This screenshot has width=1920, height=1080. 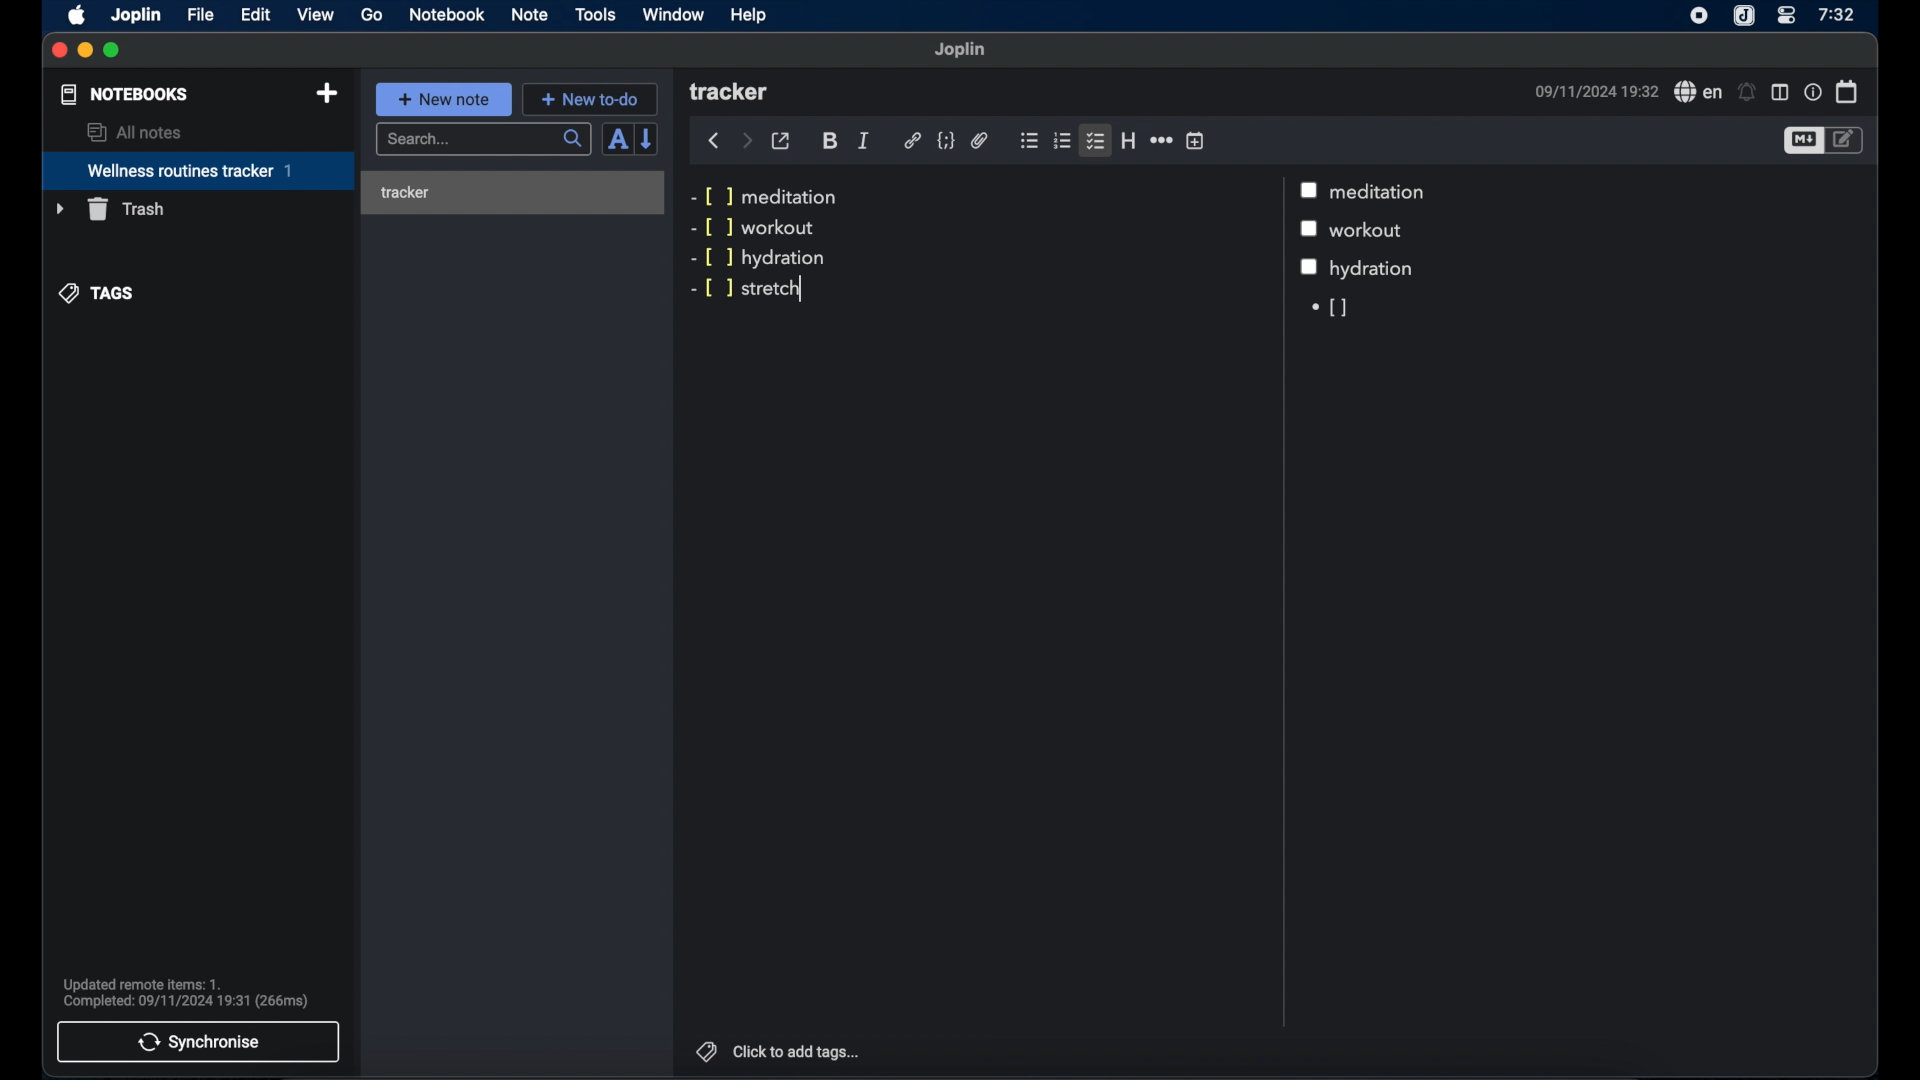 What do you see at coordinates (1195, 140) in the screenshot?
I see `insert time` at bounding box center [1195, 140].